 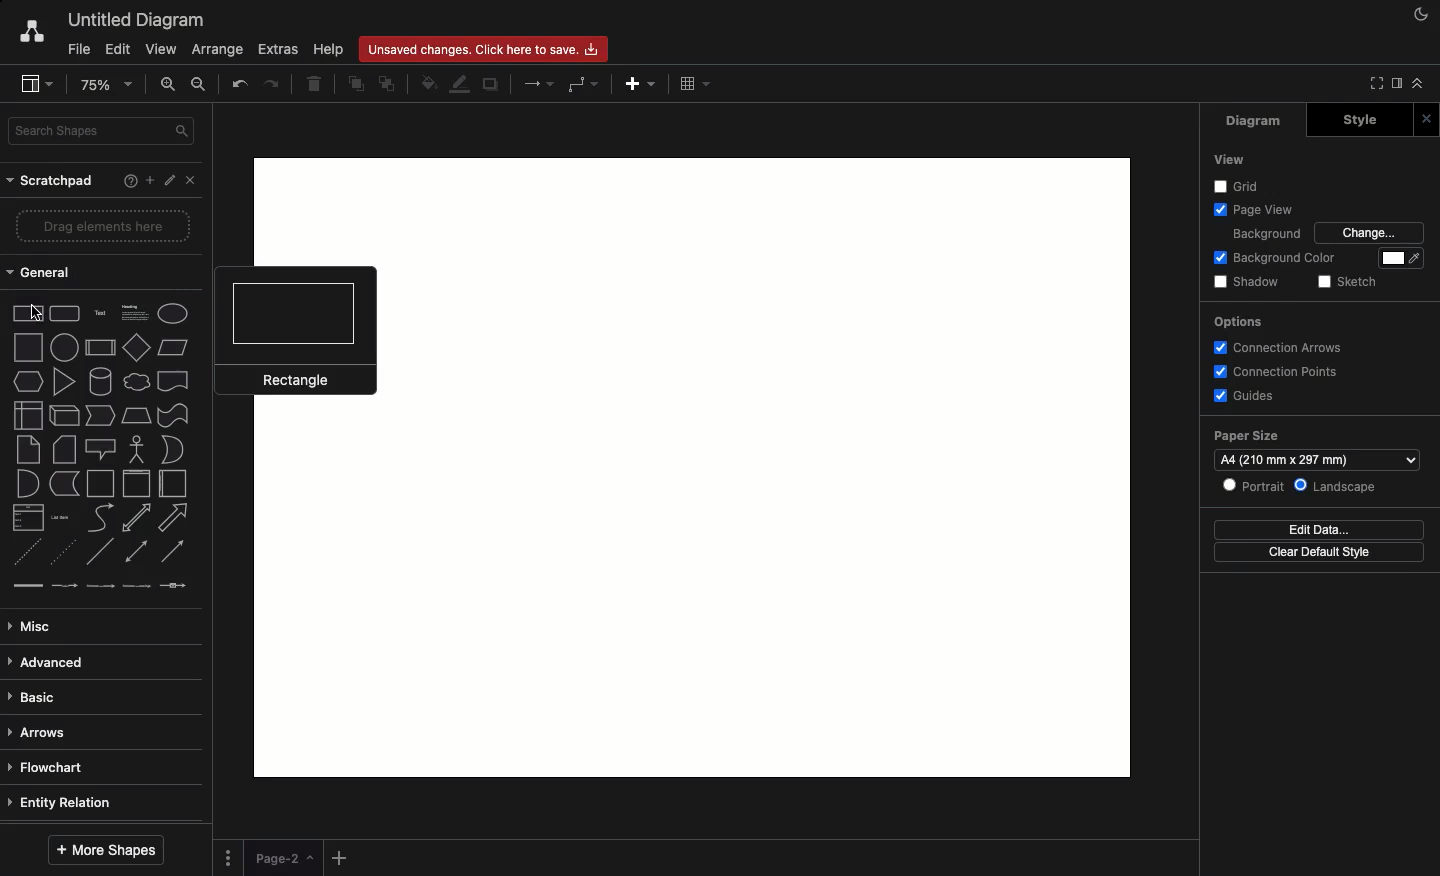 I want to click on container, so click(x=100, y=482).